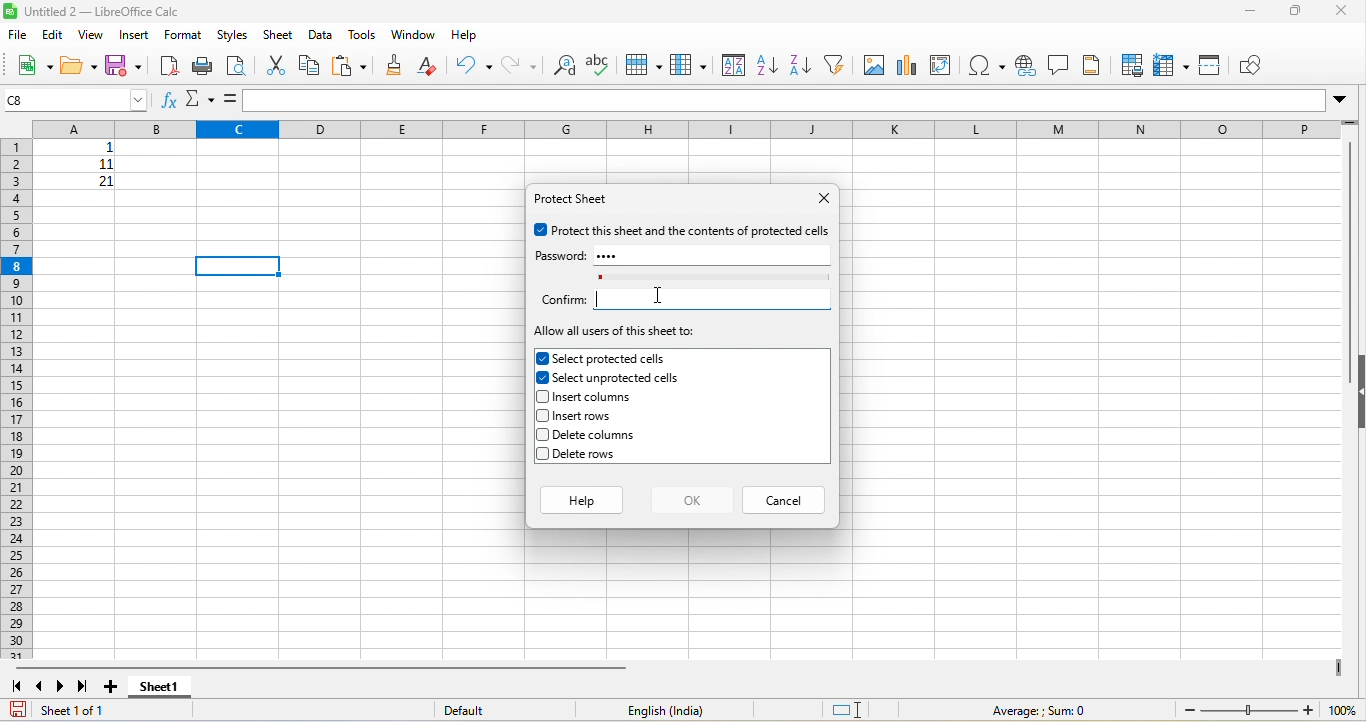  What do you see at coordinates (19, 685) in the screenshot?
I see `first sheet` at bounding box center [19, 685].